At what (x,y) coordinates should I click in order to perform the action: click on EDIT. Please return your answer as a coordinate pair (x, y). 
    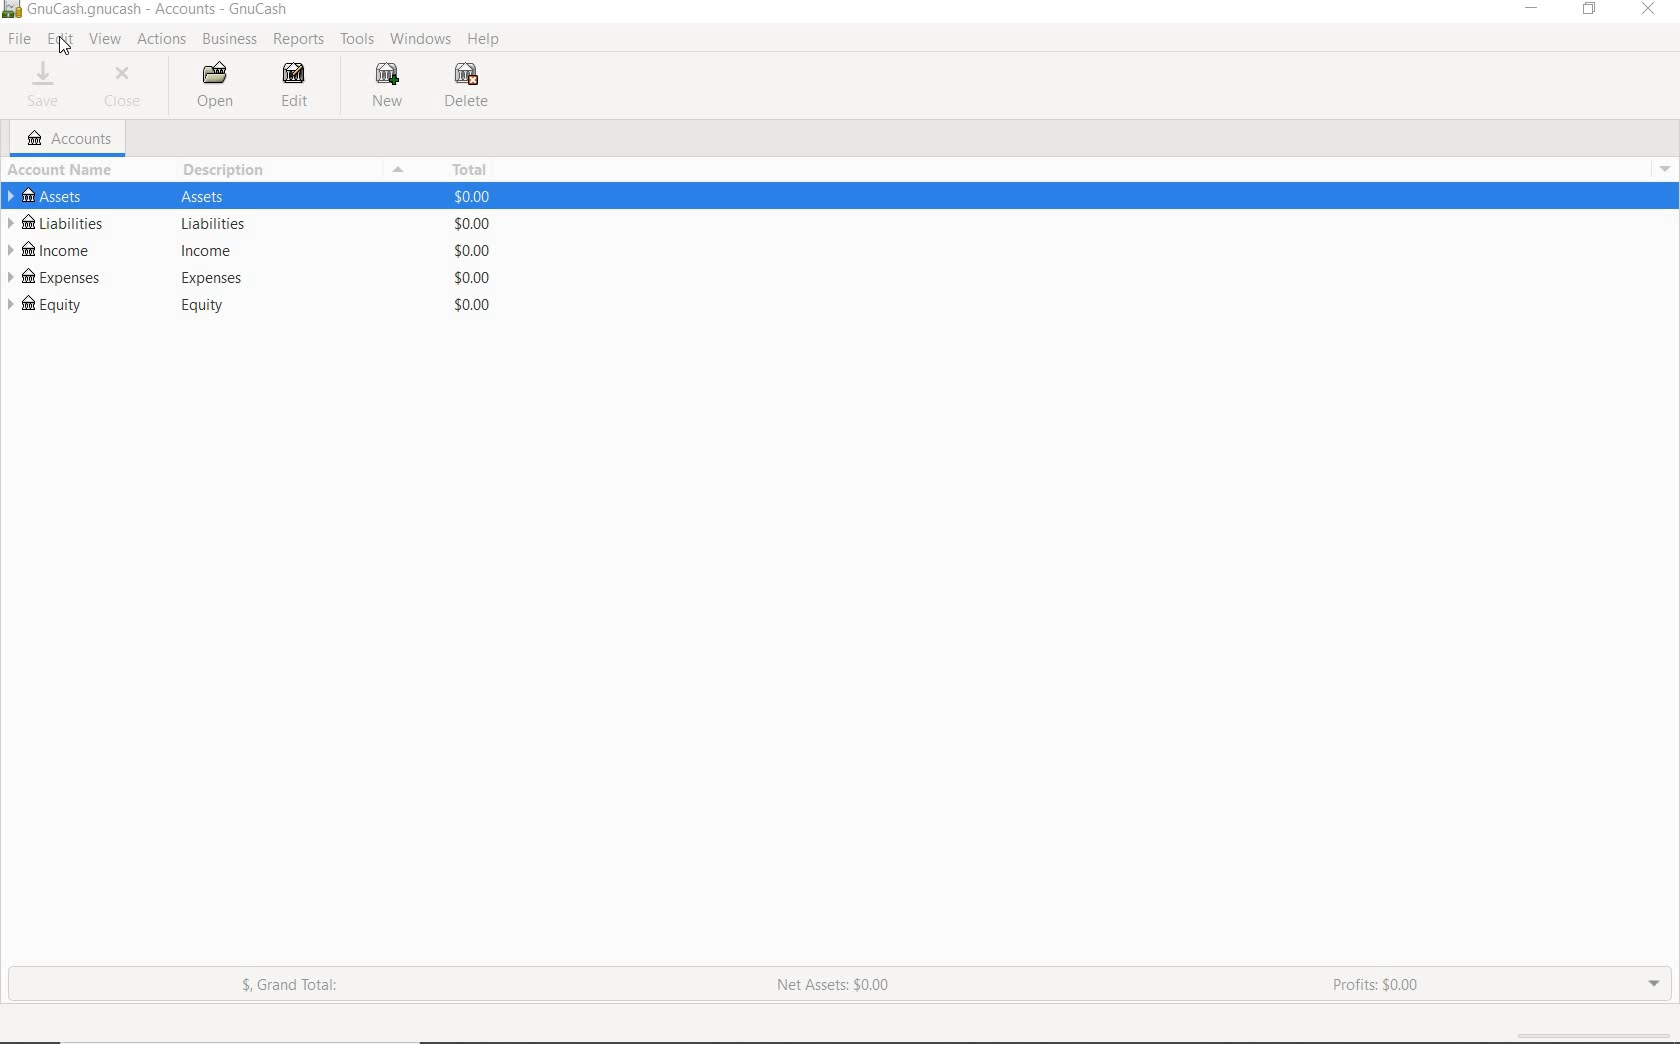
    Looking at the image, I should click on (290, 84).